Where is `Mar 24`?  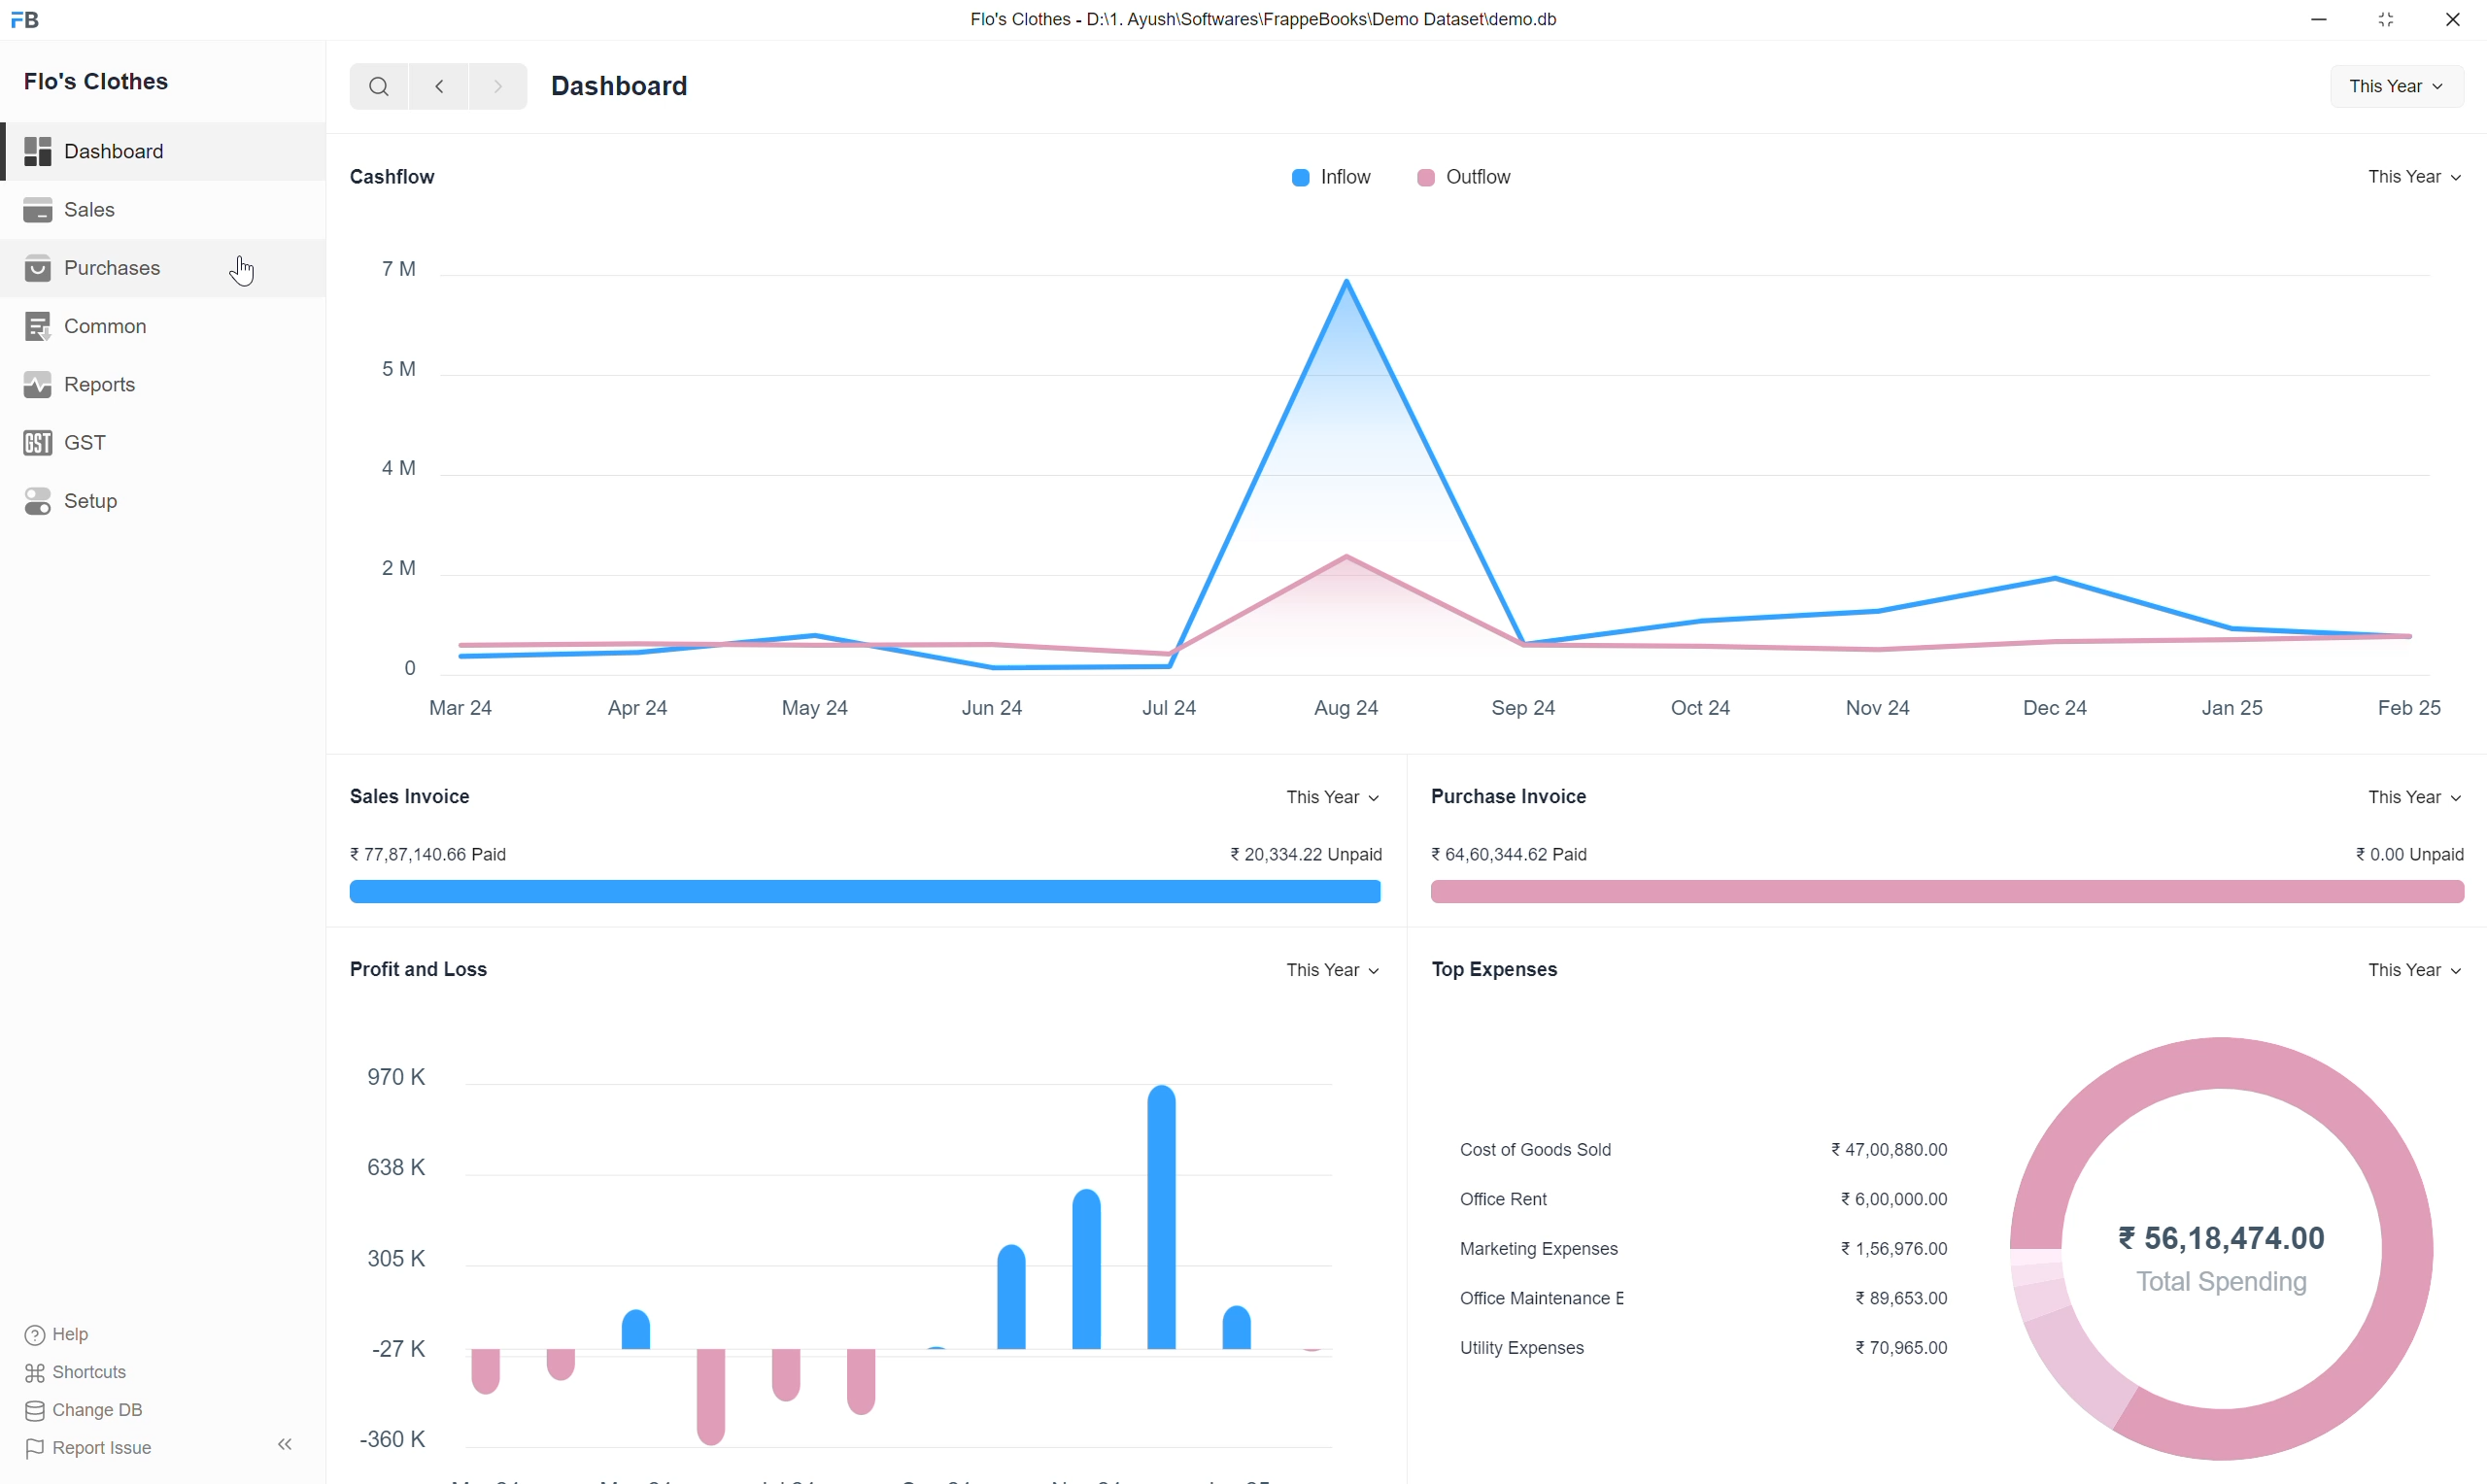 Mar 24 is located at coordinates (461, 706).